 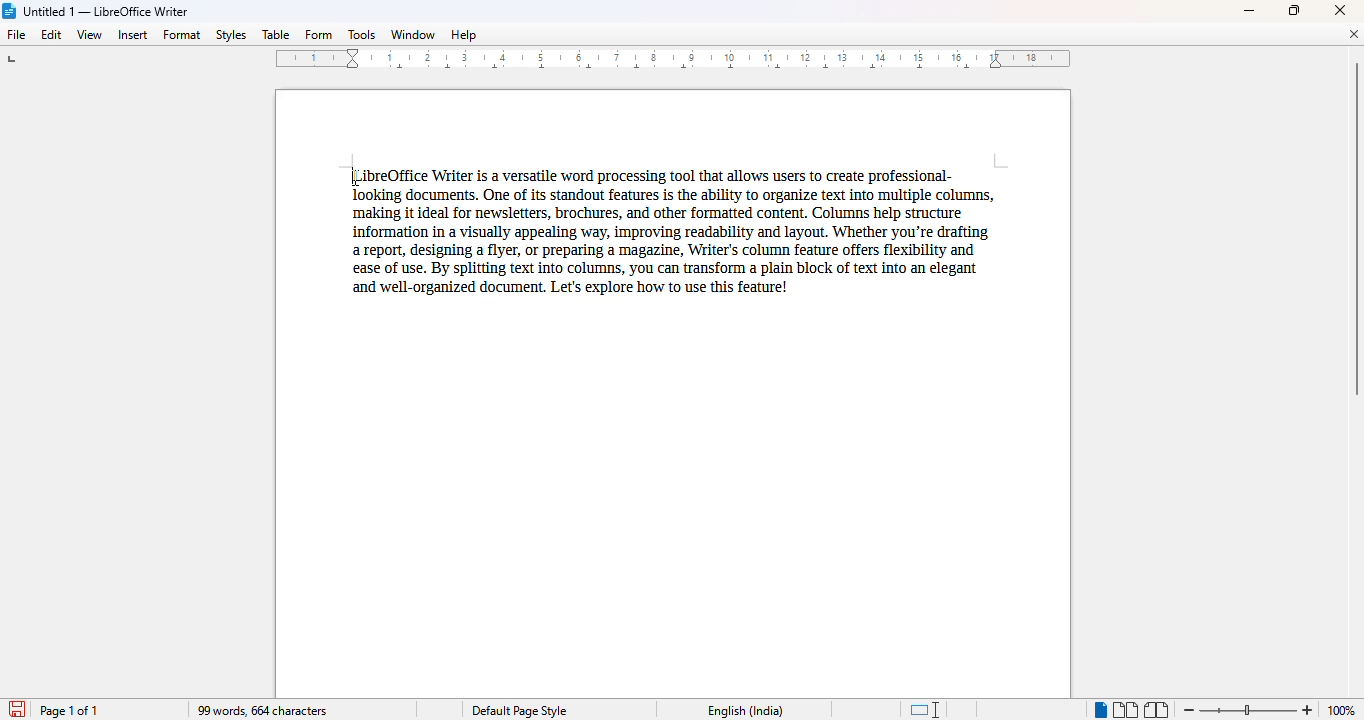 I want to click on vertical scroll bar, so click(x=1355, y=229).